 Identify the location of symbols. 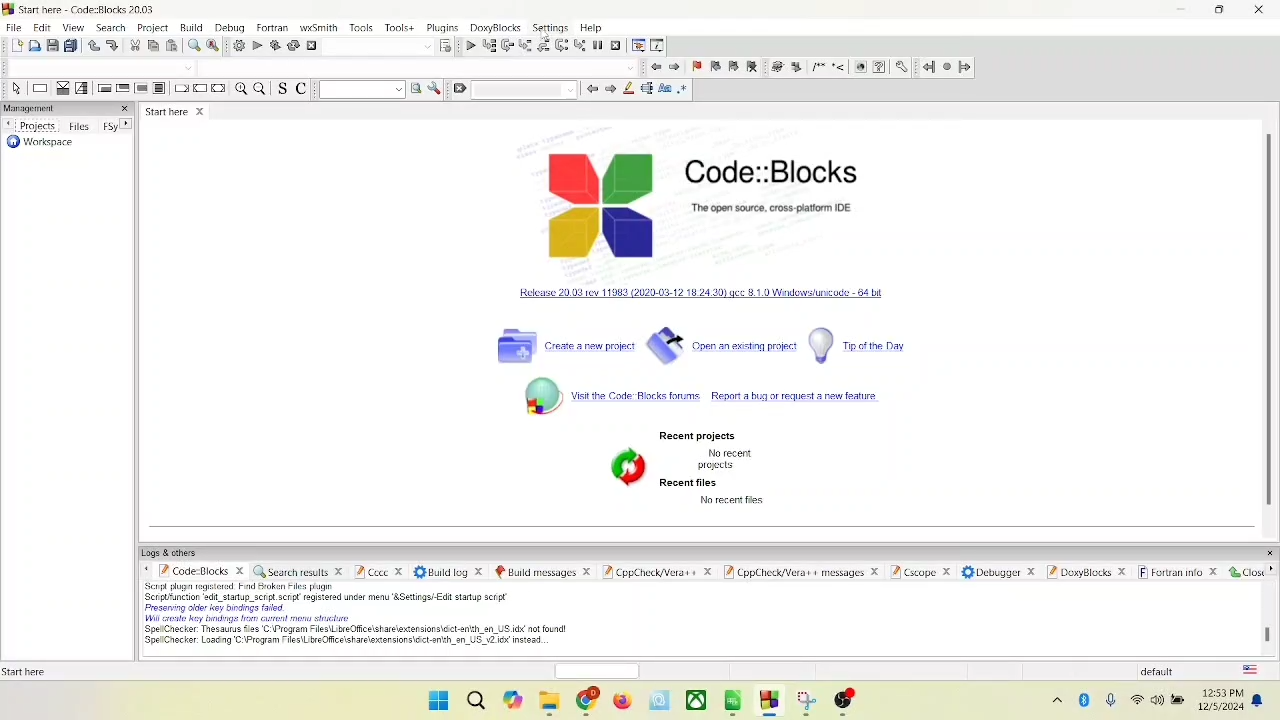
(808, 66).